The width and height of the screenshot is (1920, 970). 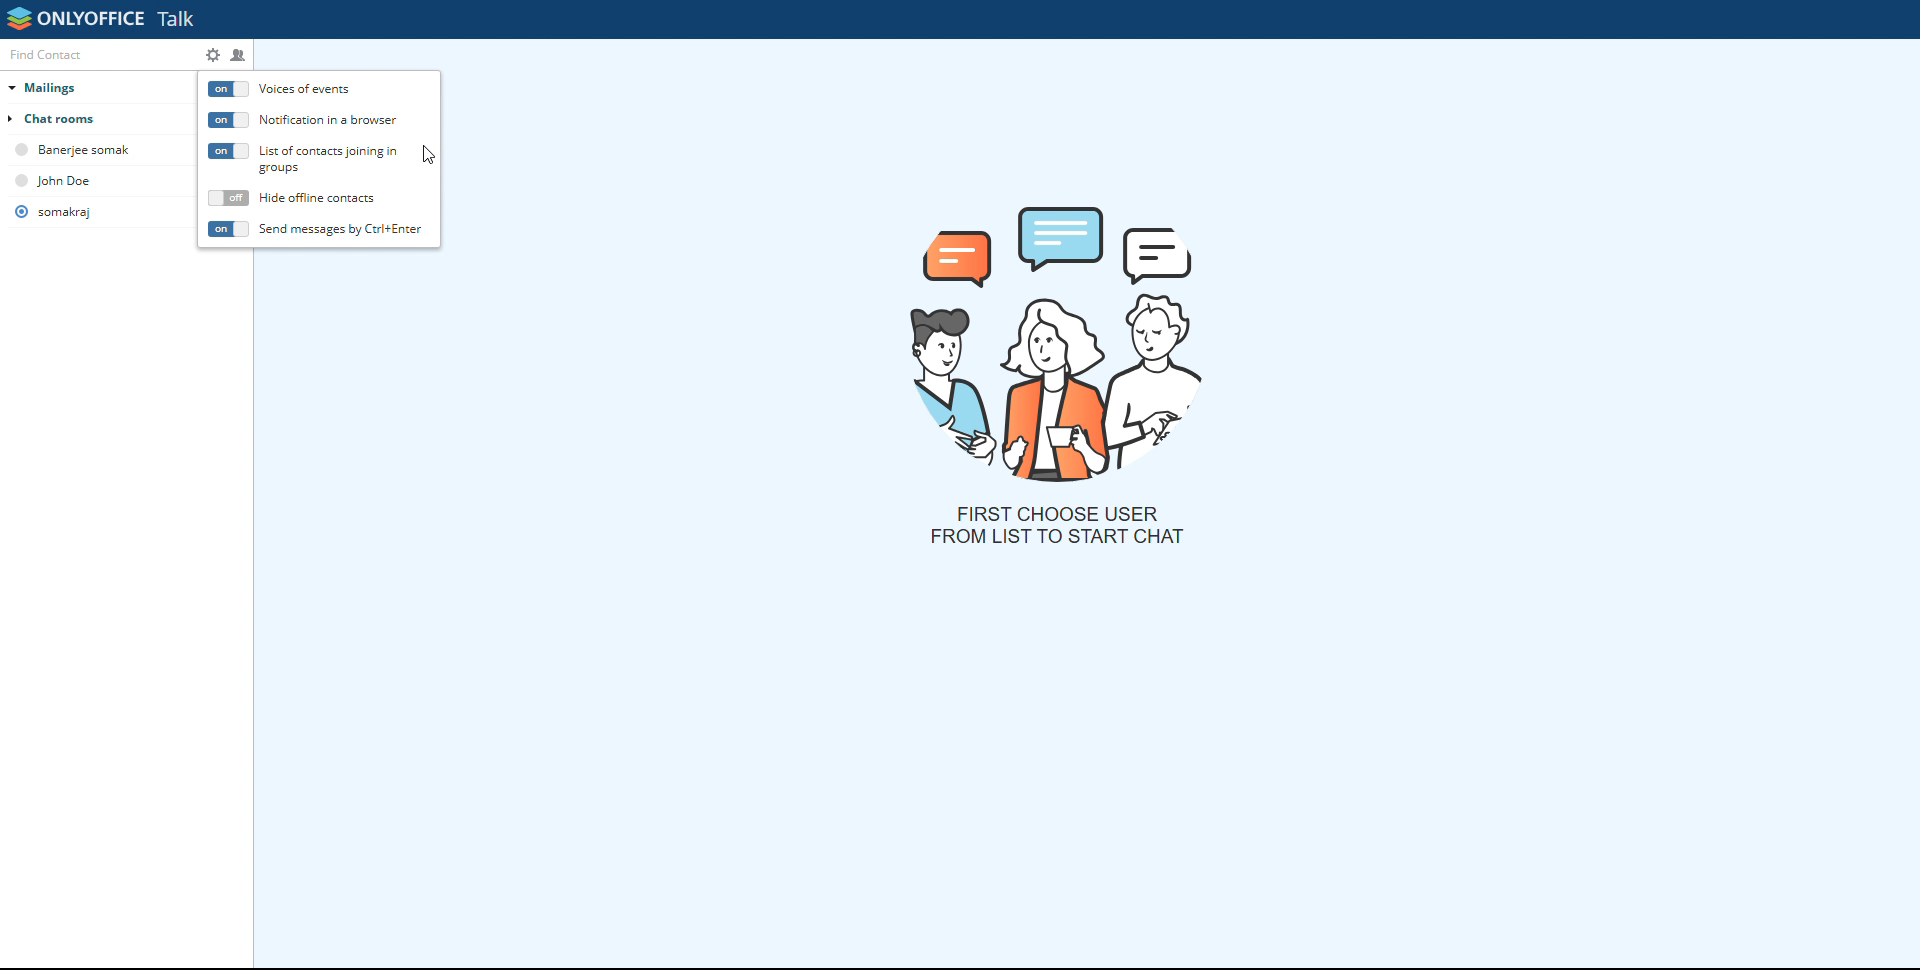 What do you see at coordinates (342, 227) in the screenshot?
I see `send messages by Ctrl+Enter` at bounding box center [342, 227].